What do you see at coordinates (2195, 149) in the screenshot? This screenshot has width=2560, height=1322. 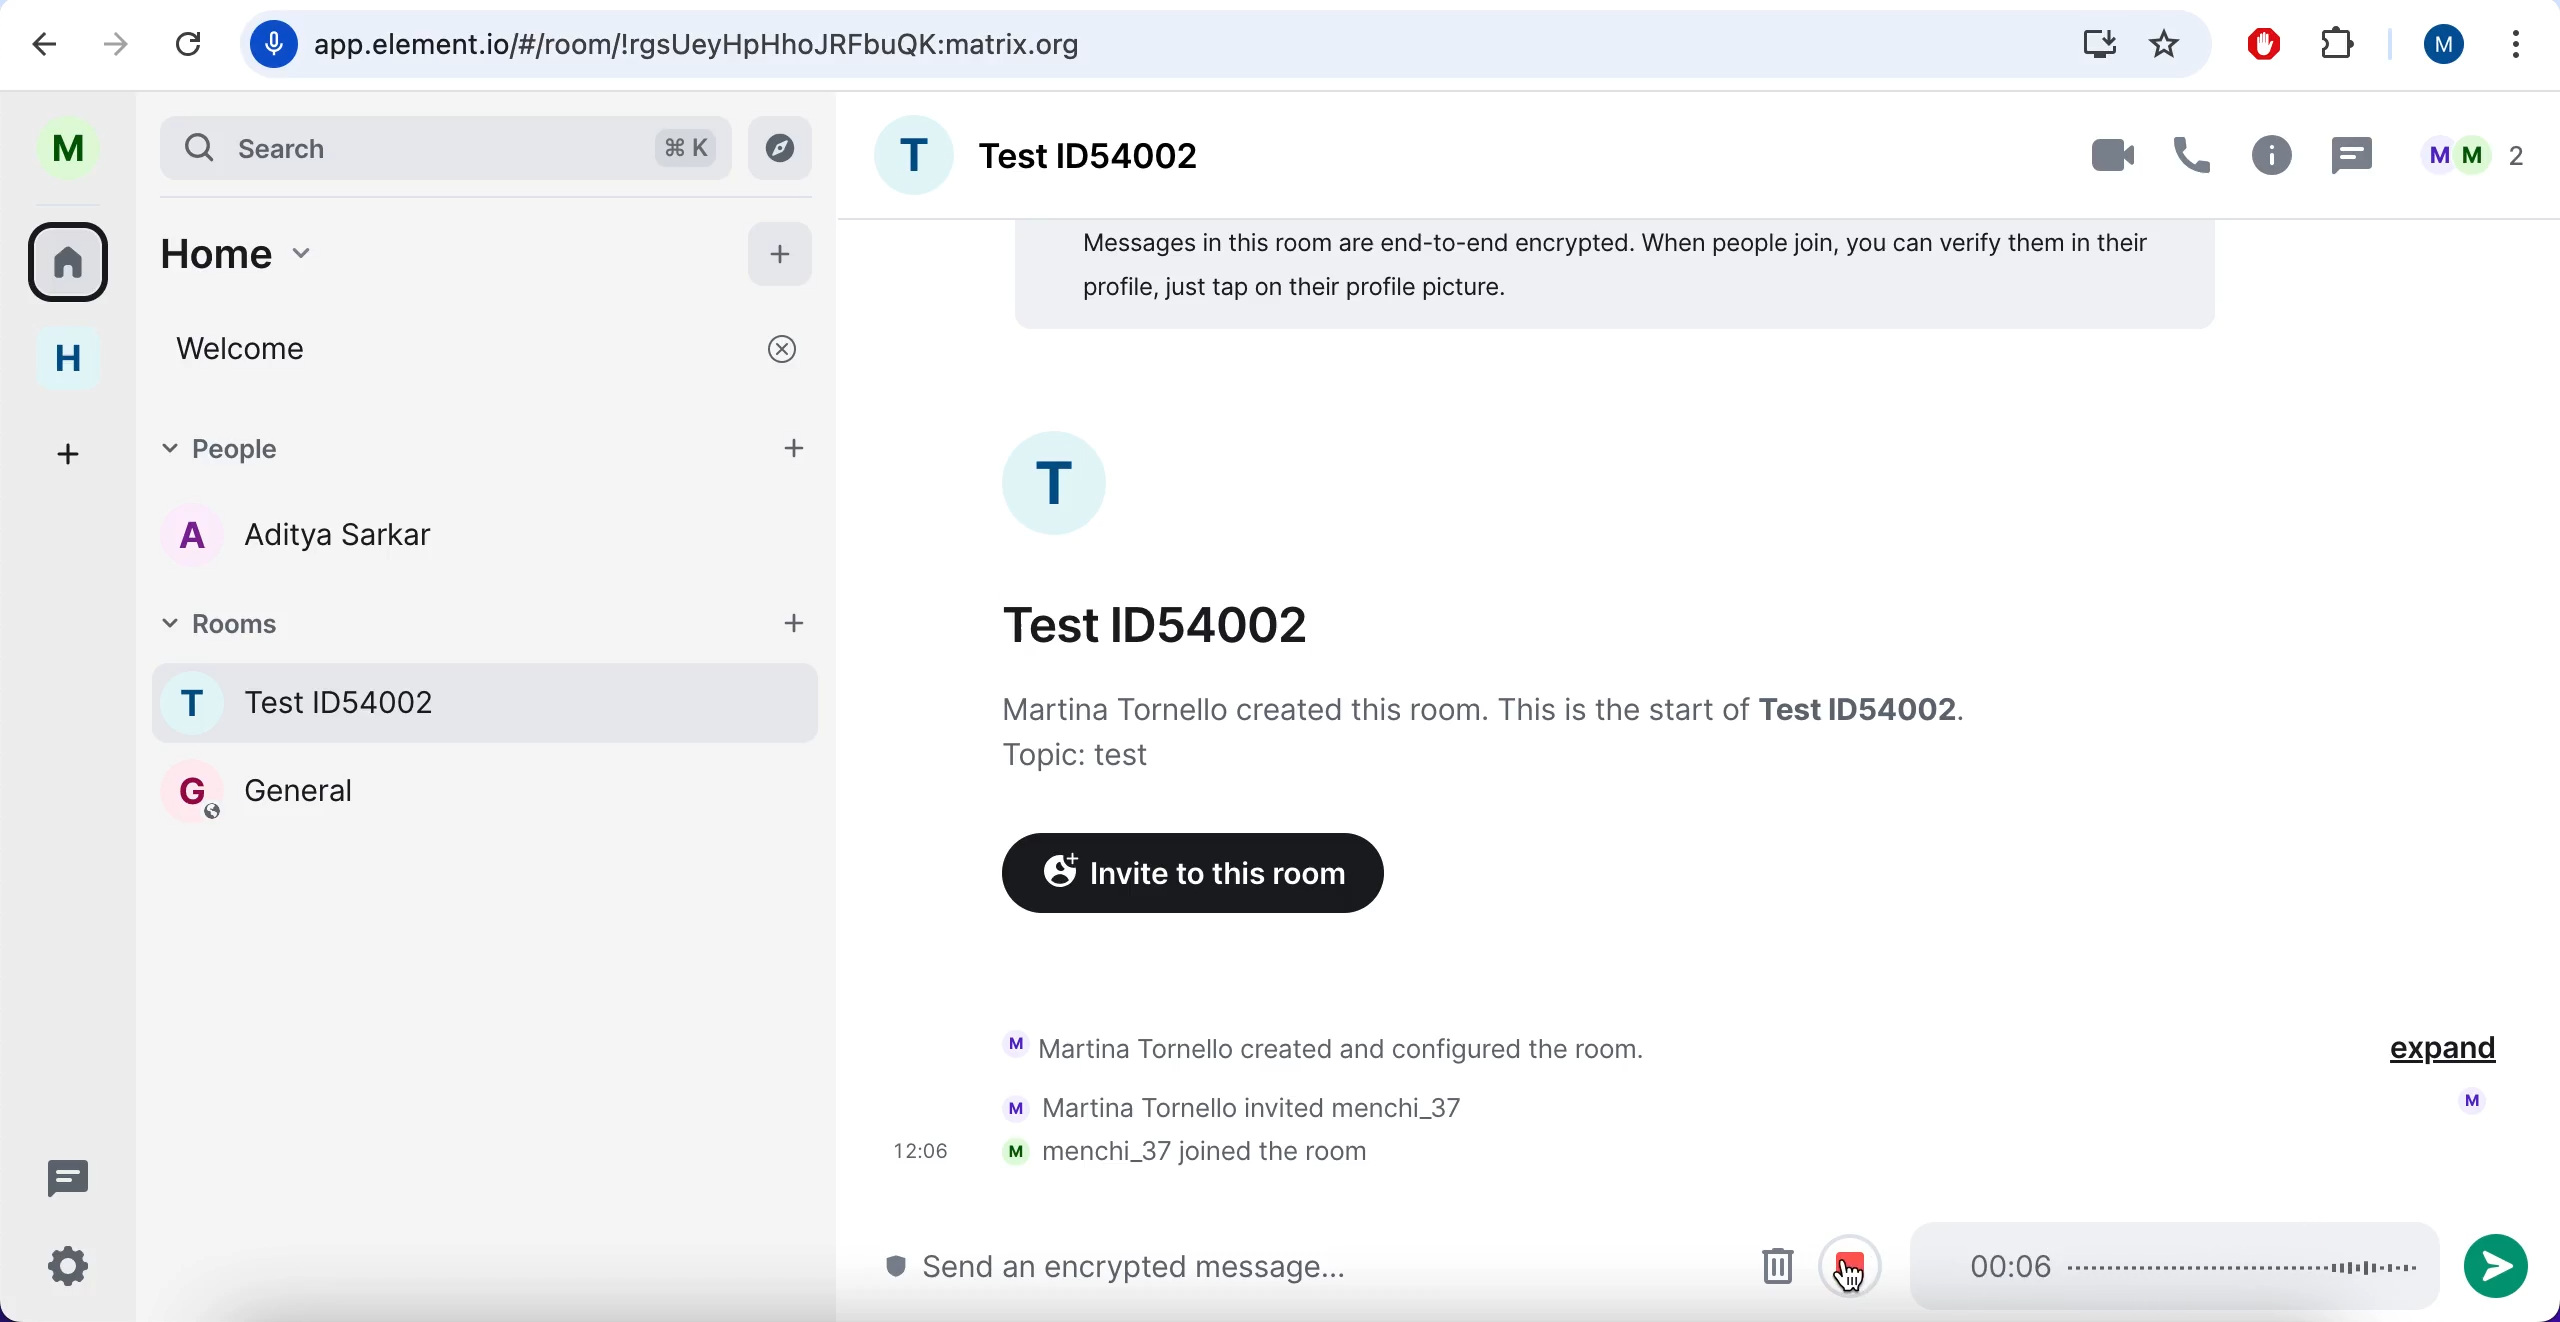 I see `call` at bounding box center [2195, 149].